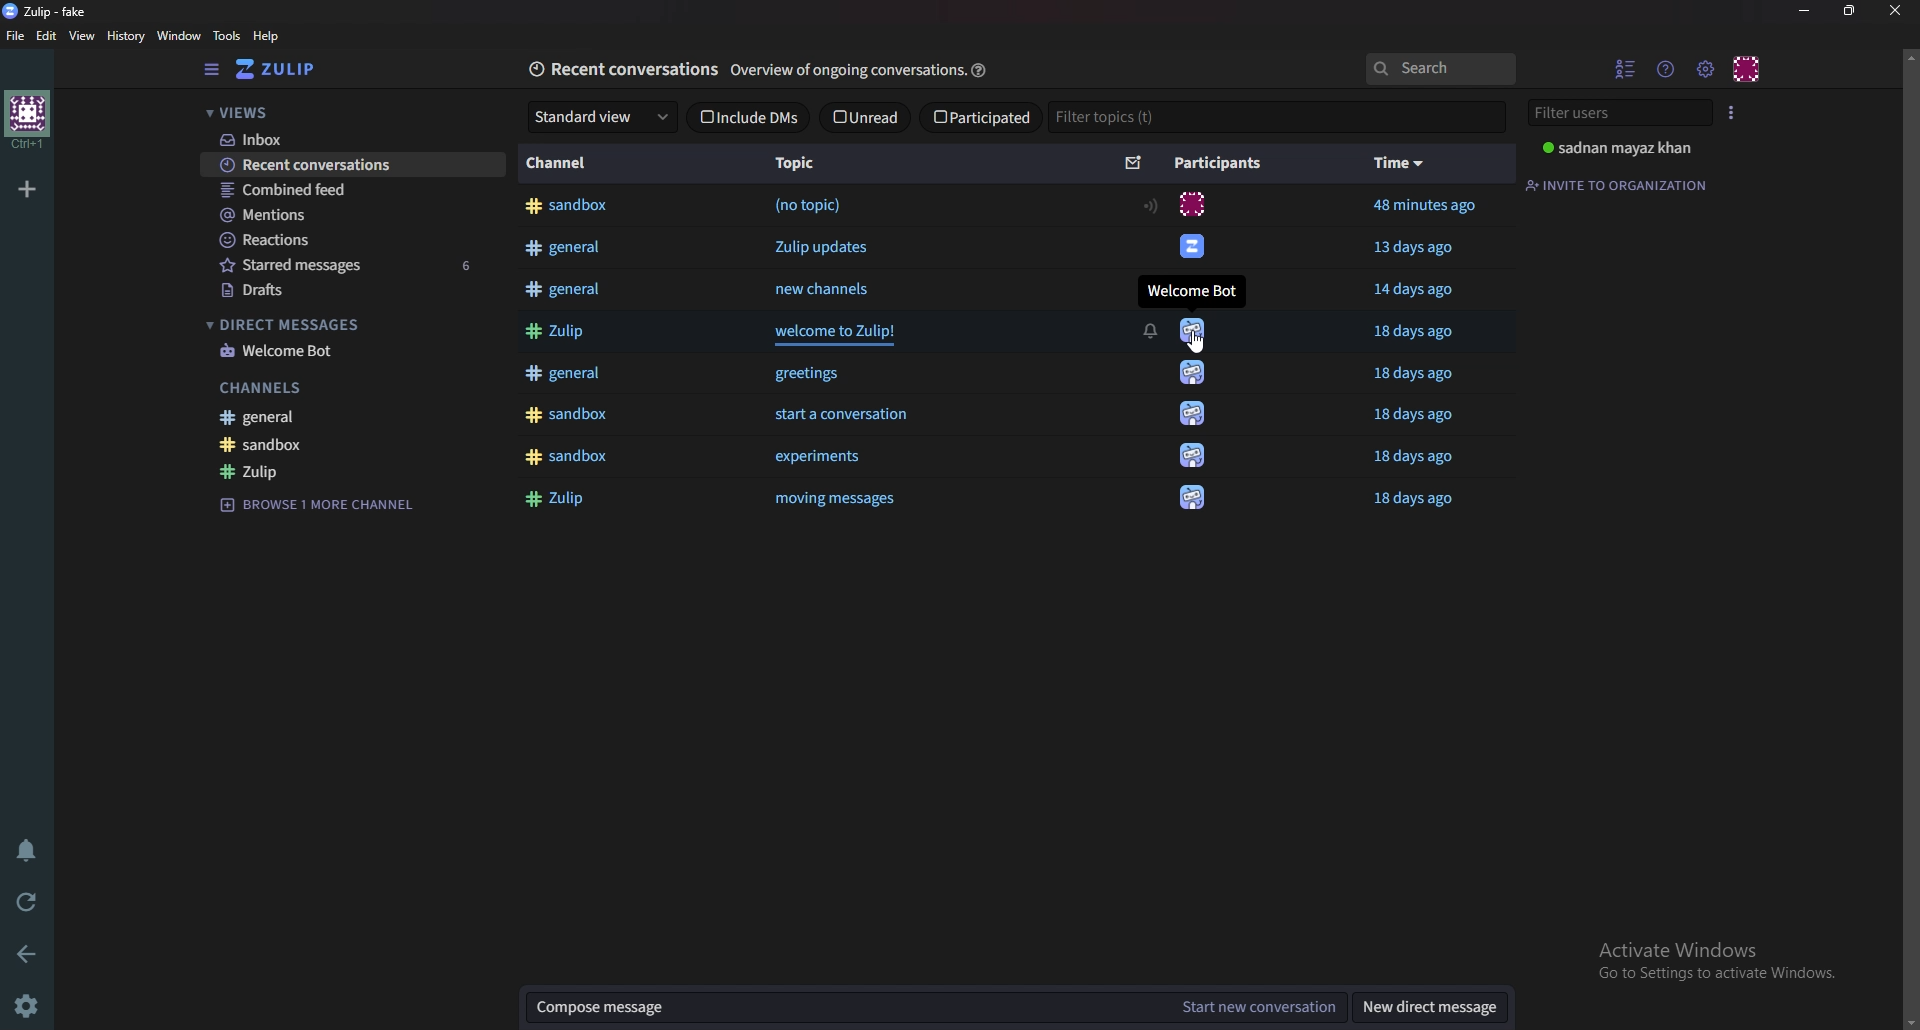  Describe the element at coordinates (1420, 374) in the screenshot. I see `18 days ago` at that location.